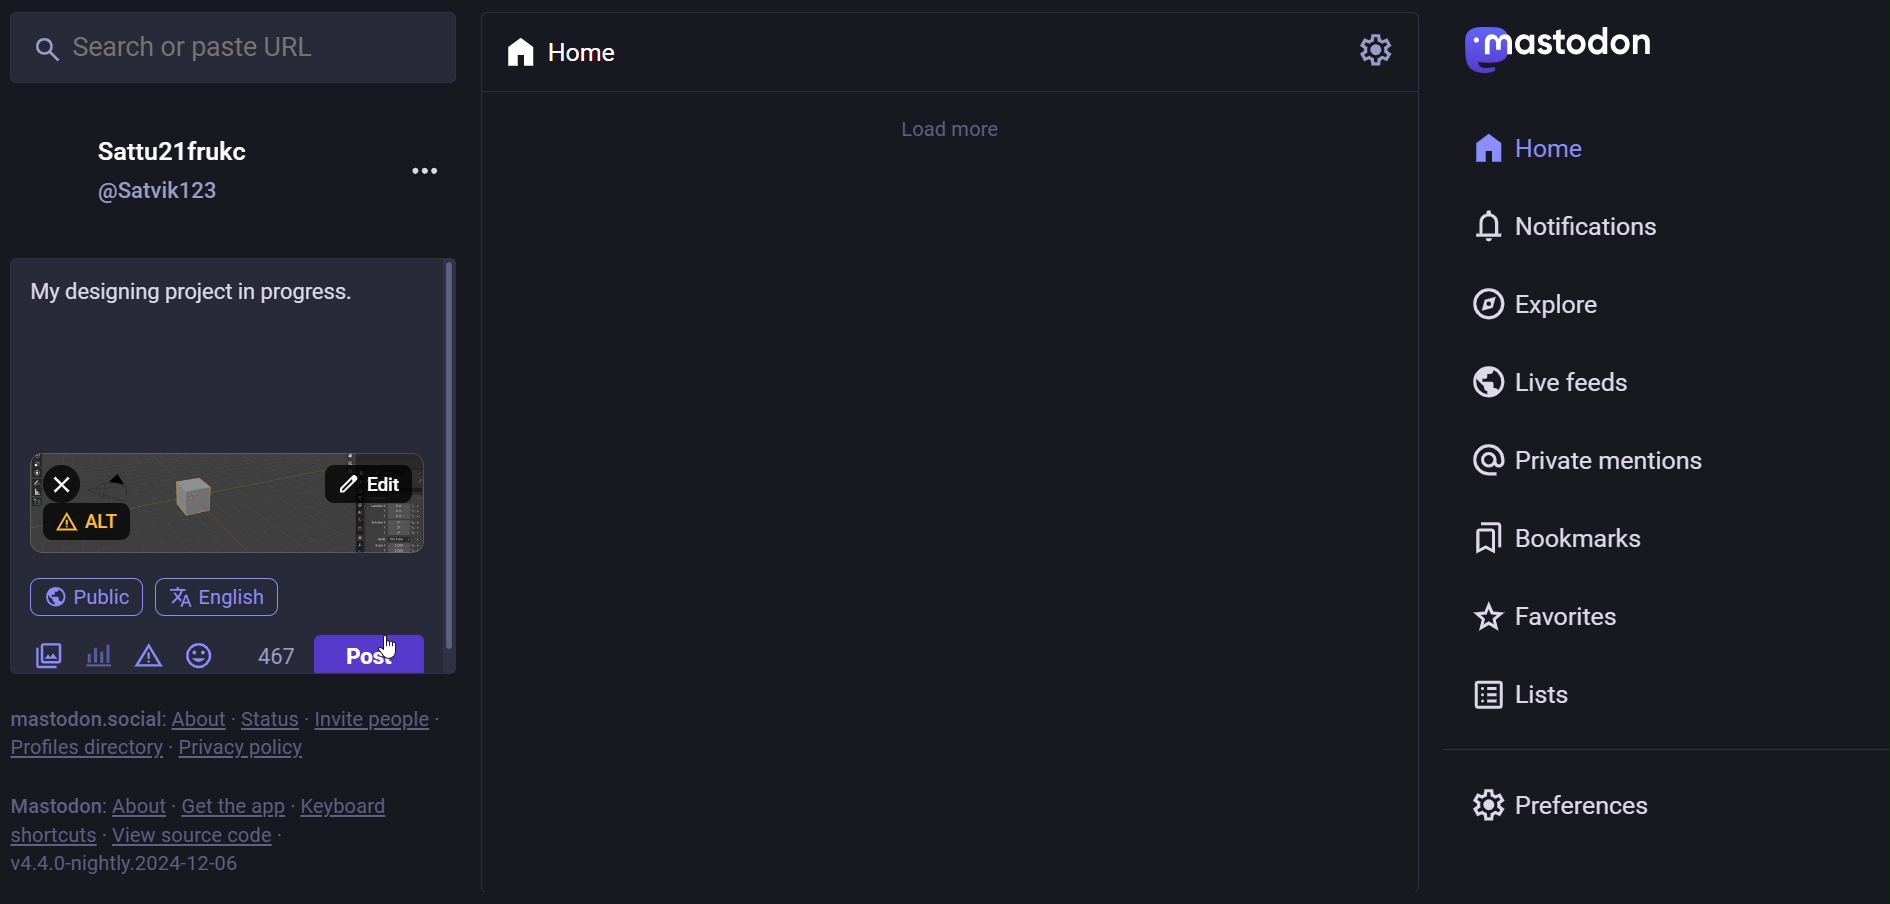 The height and width of the screenshot is (904, 1890). I want to click on load more, so click(953, 132).